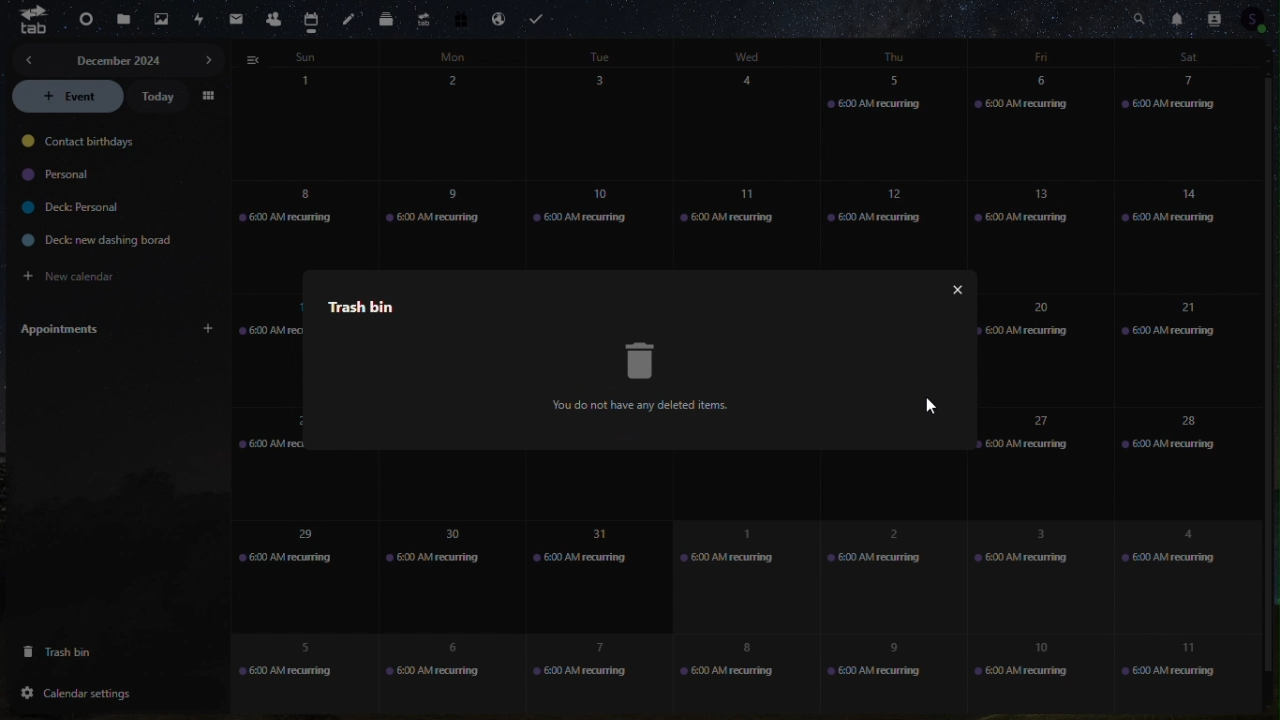 The width and height of the screenshot is (1280, 720). What do you see at coordinates (1256, 21) in the screenshot?
I see `Account icon contacts` at bounding box center [1256, 21].